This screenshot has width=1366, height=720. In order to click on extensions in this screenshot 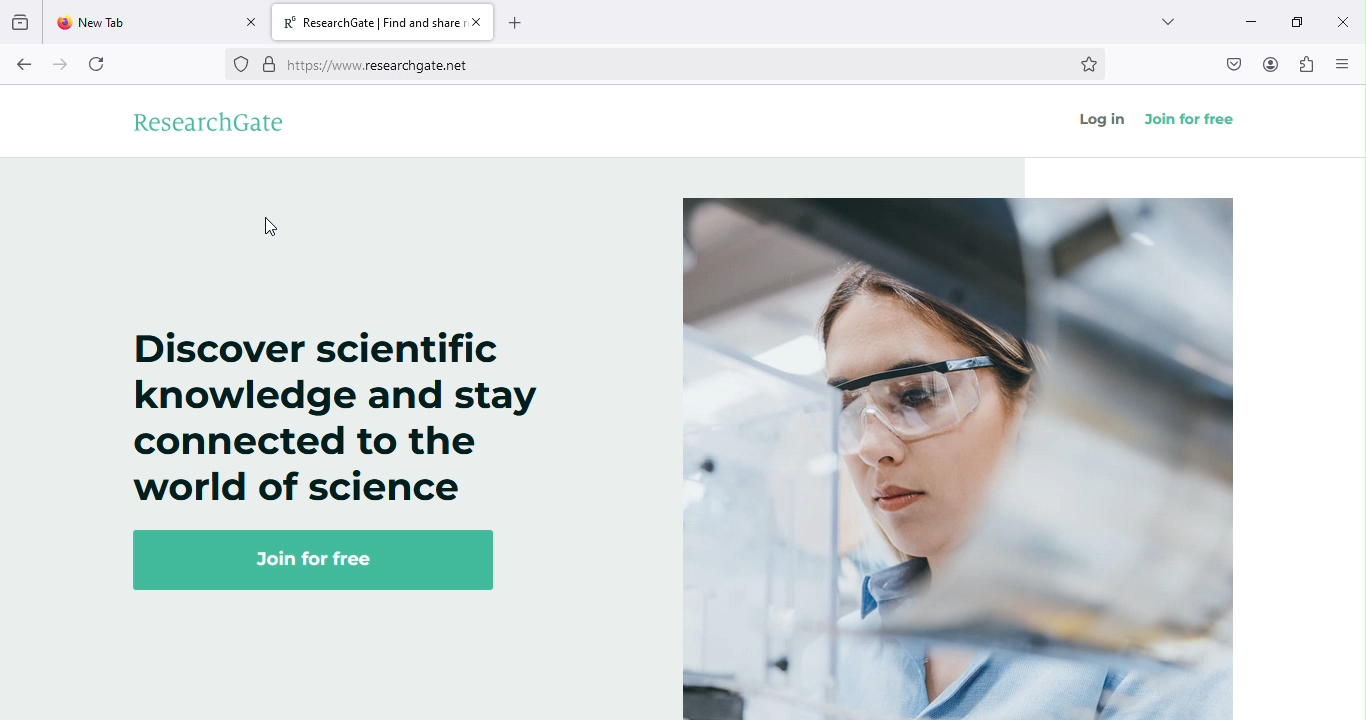, I will do `click(1309, 65)`.